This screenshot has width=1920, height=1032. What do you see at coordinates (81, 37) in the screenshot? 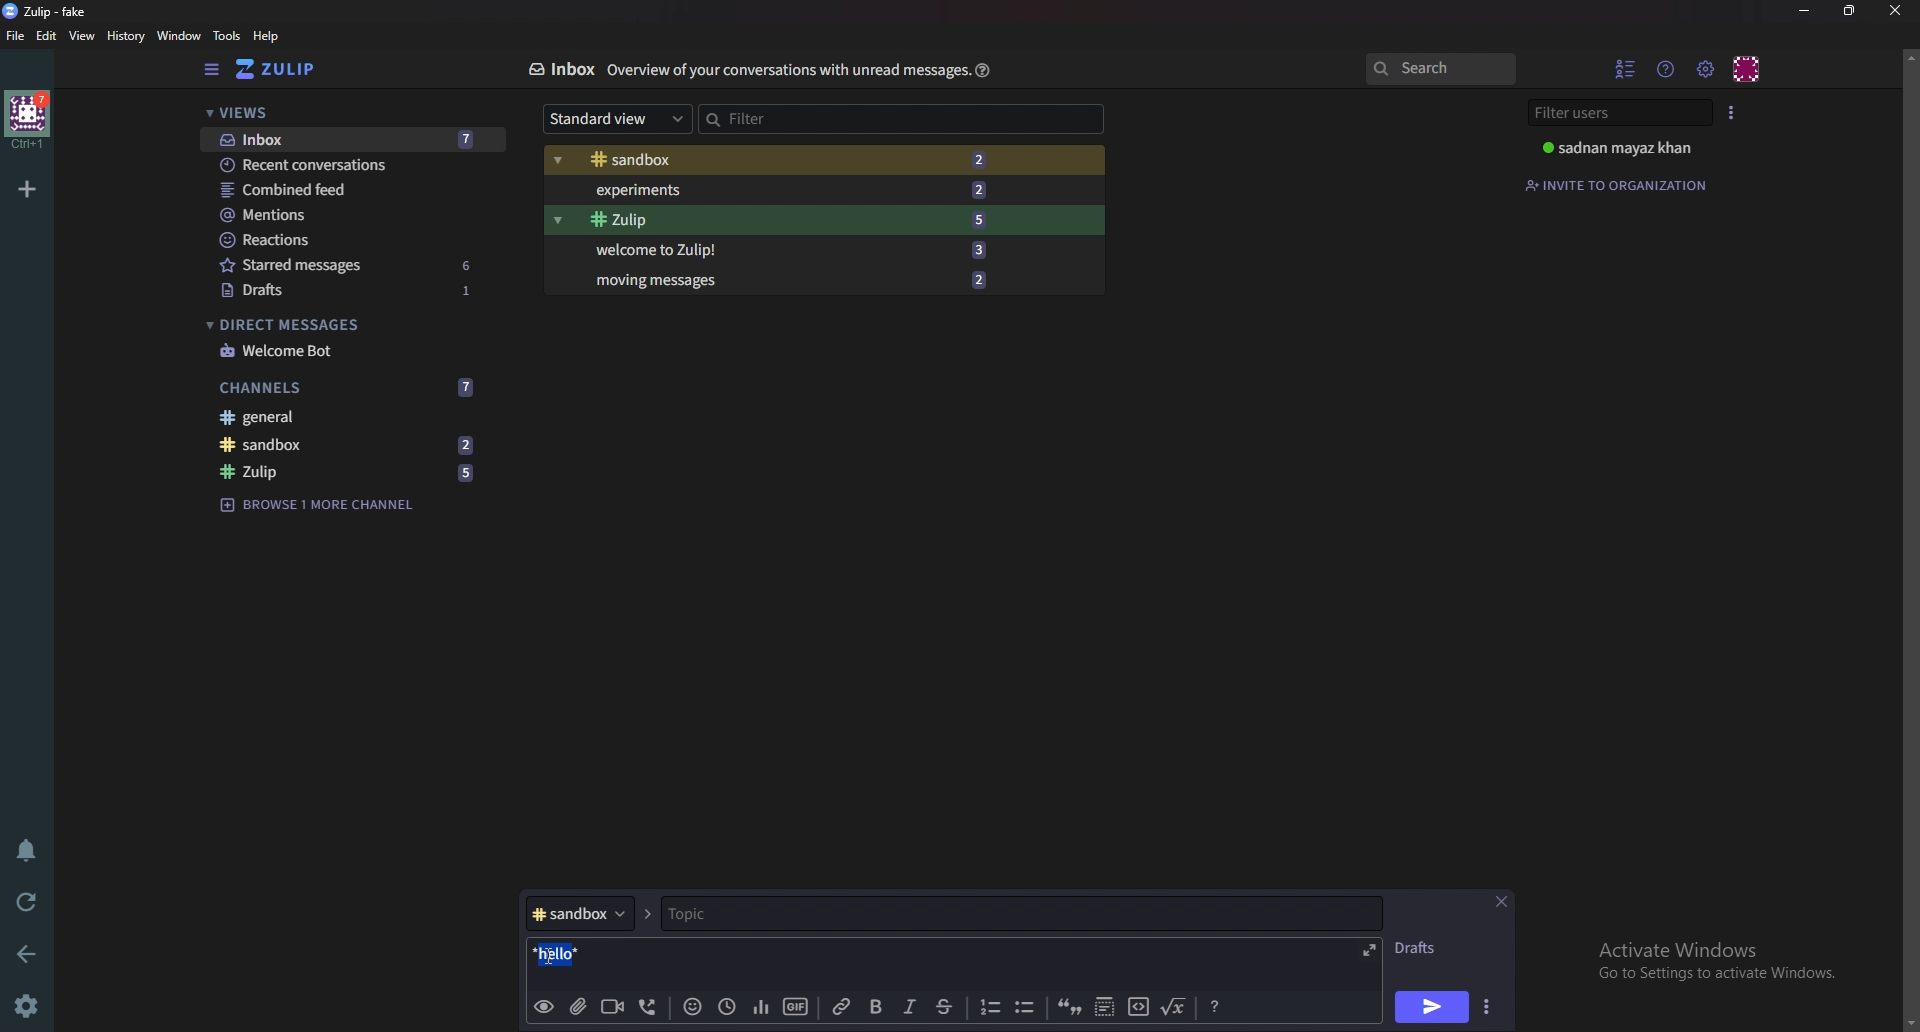
I see `View` at bounding box center [81, 37].